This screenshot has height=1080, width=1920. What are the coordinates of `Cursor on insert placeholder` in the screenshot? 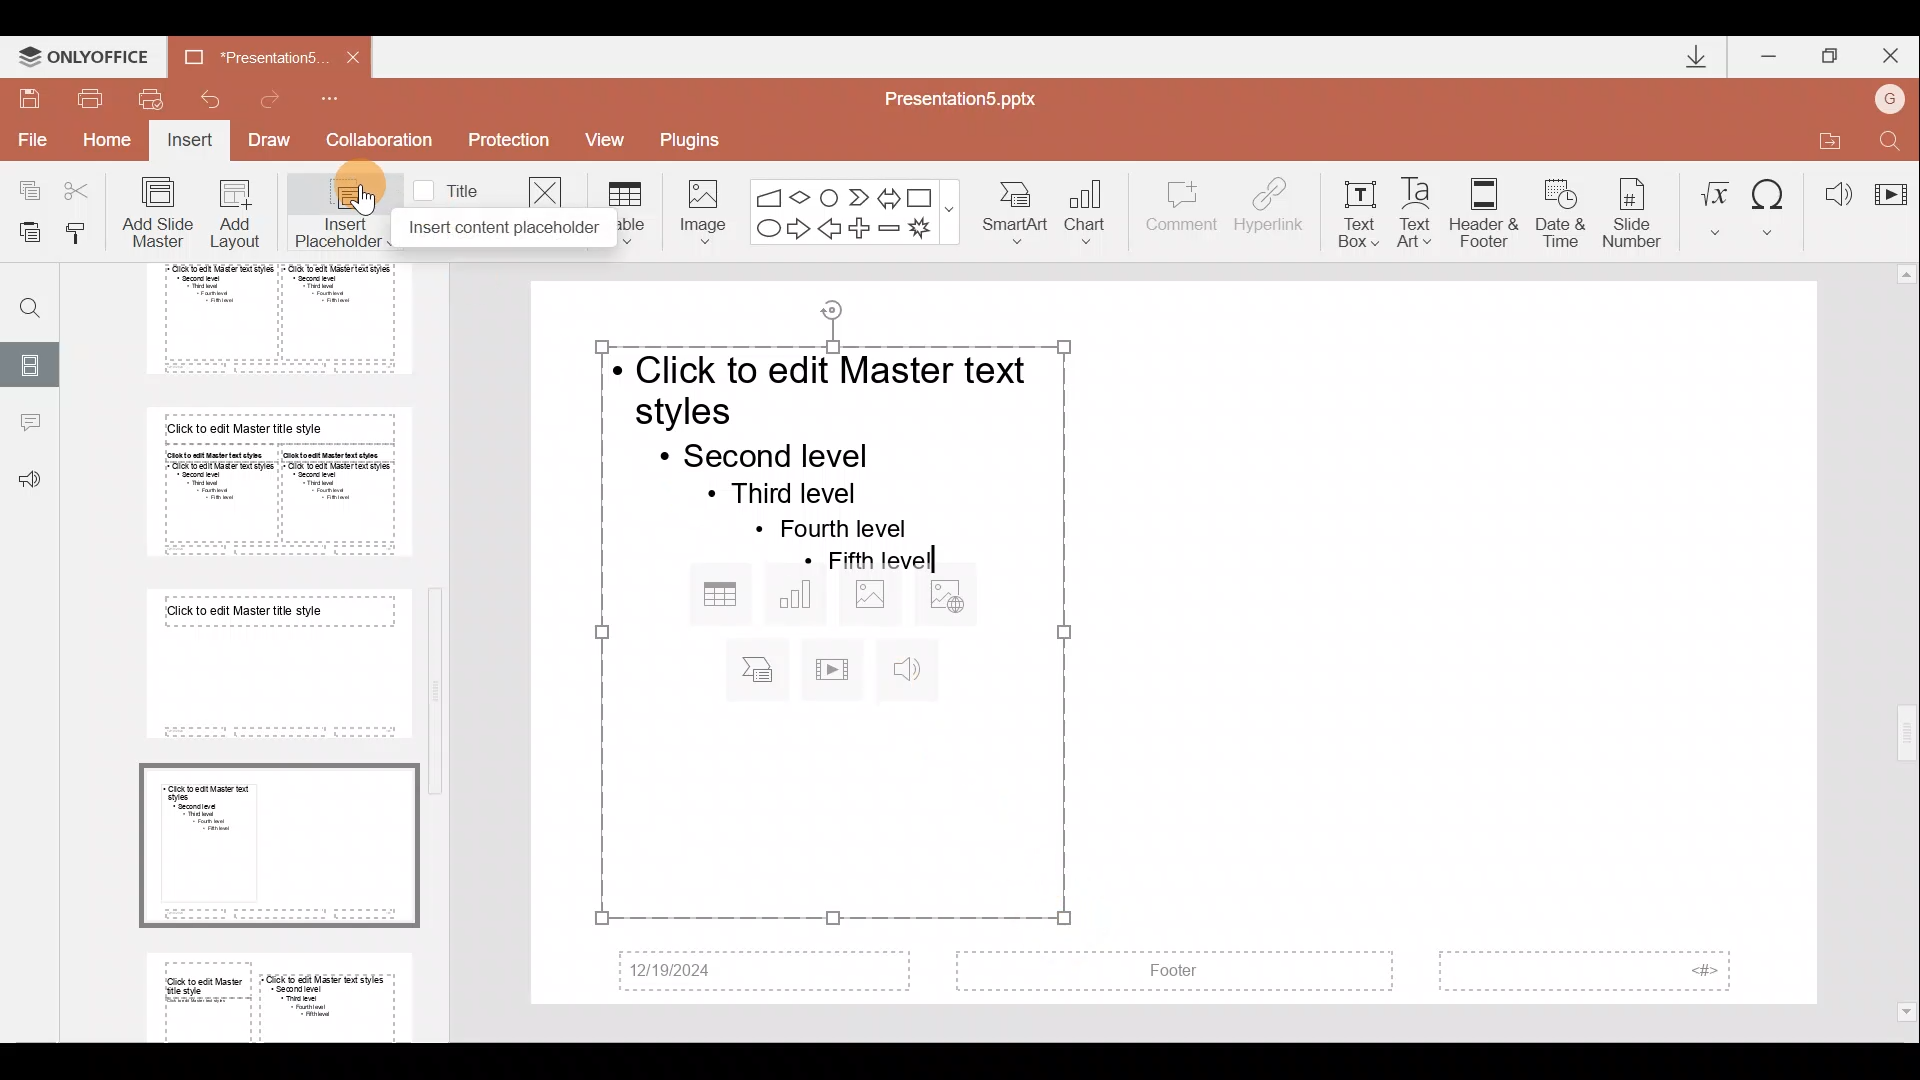 It's located at (361, 198).